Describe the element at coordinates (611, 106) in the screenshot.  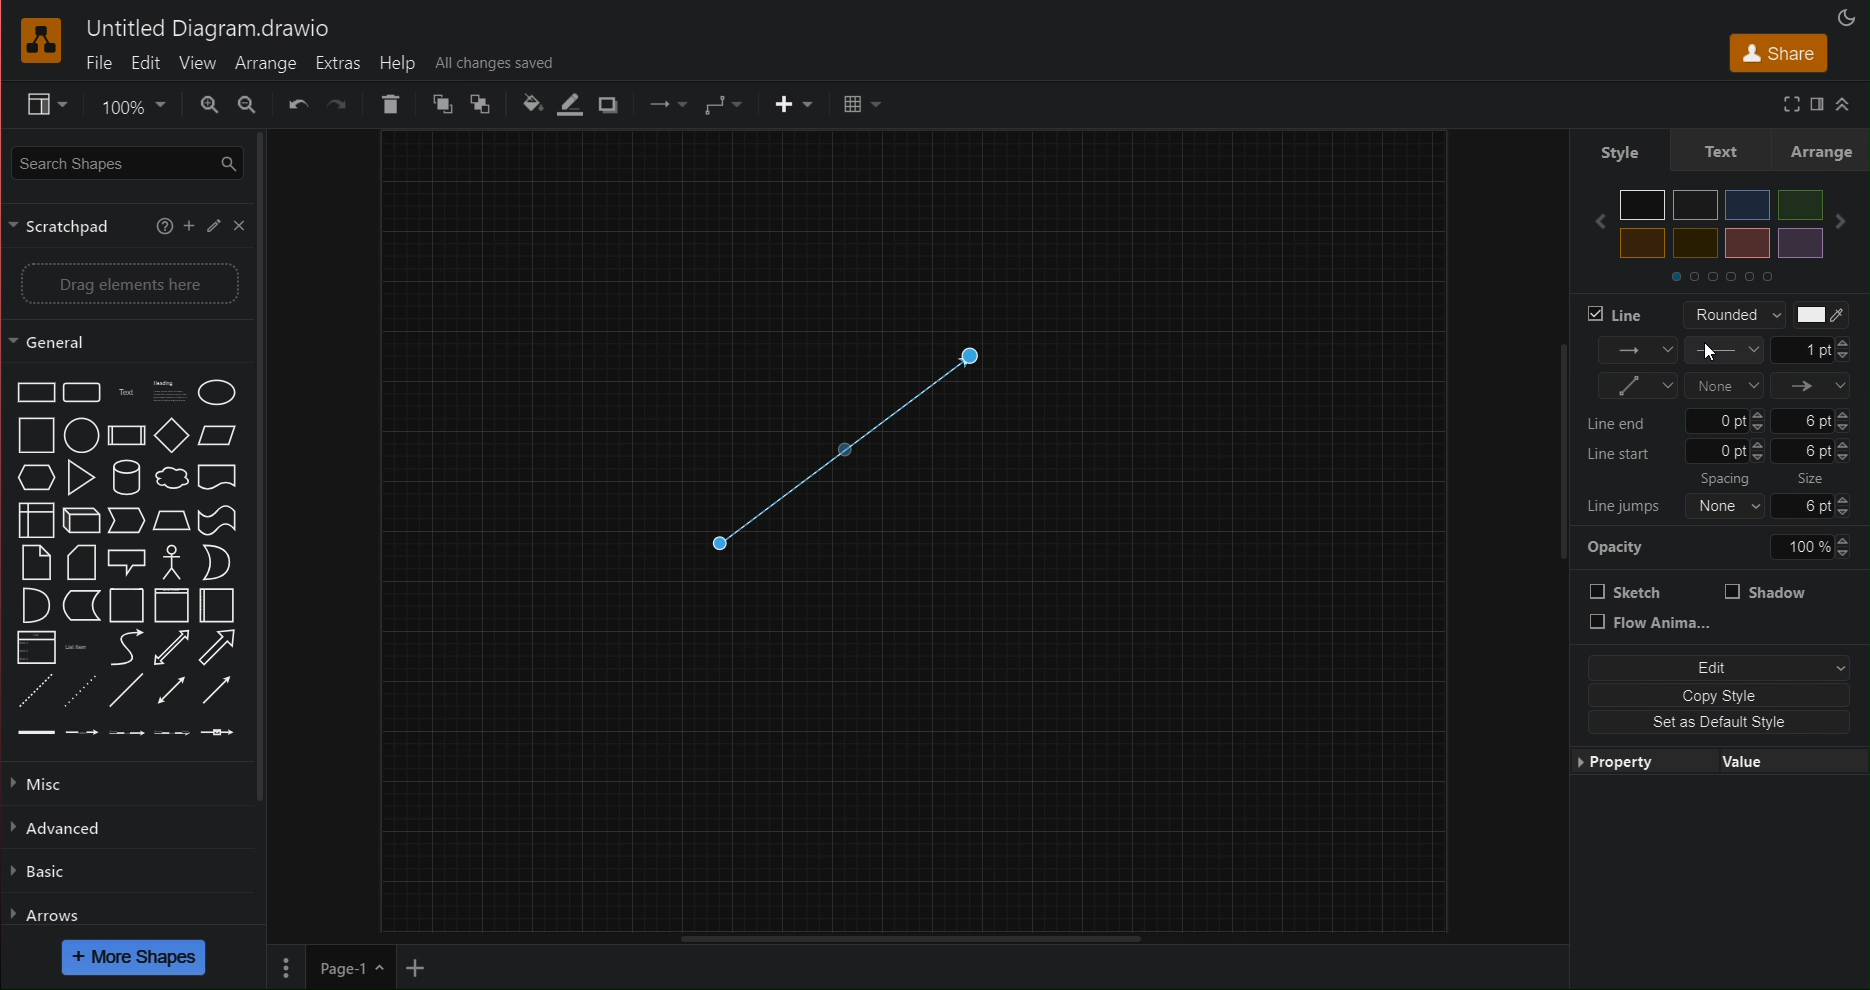
I see `Shadow` at that location.